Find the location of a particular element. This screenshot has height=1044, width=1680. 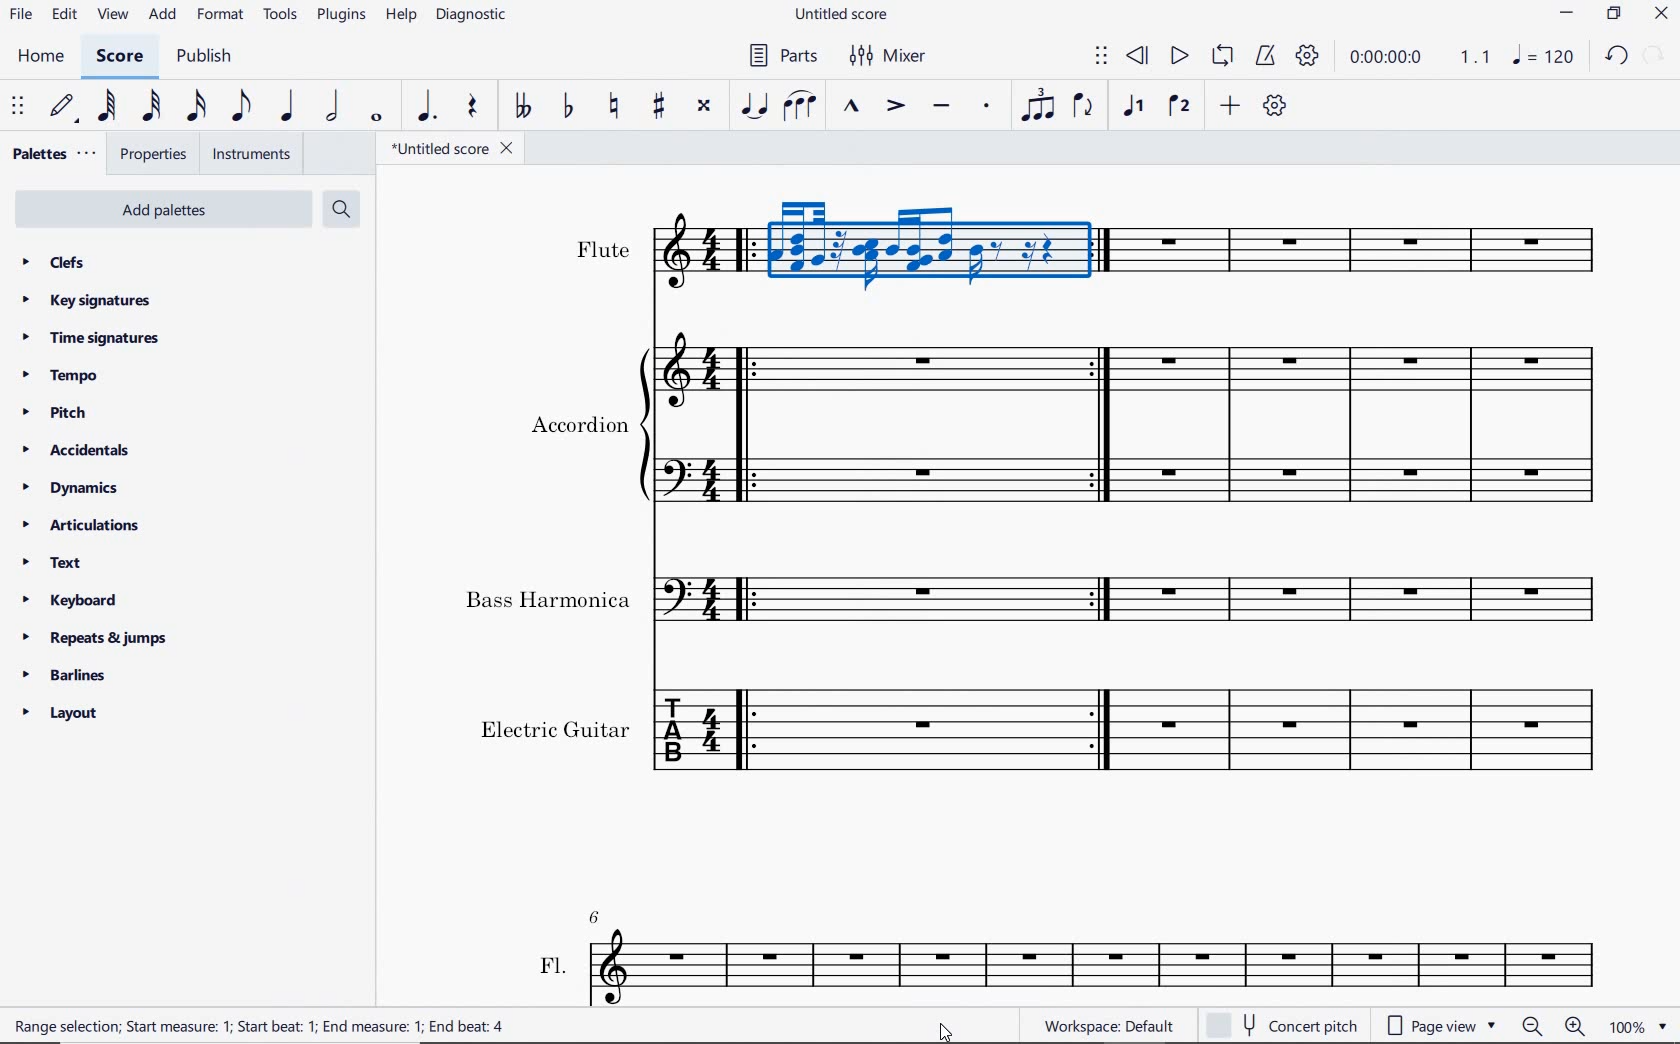

FL is located at coordinates (1065, 955).